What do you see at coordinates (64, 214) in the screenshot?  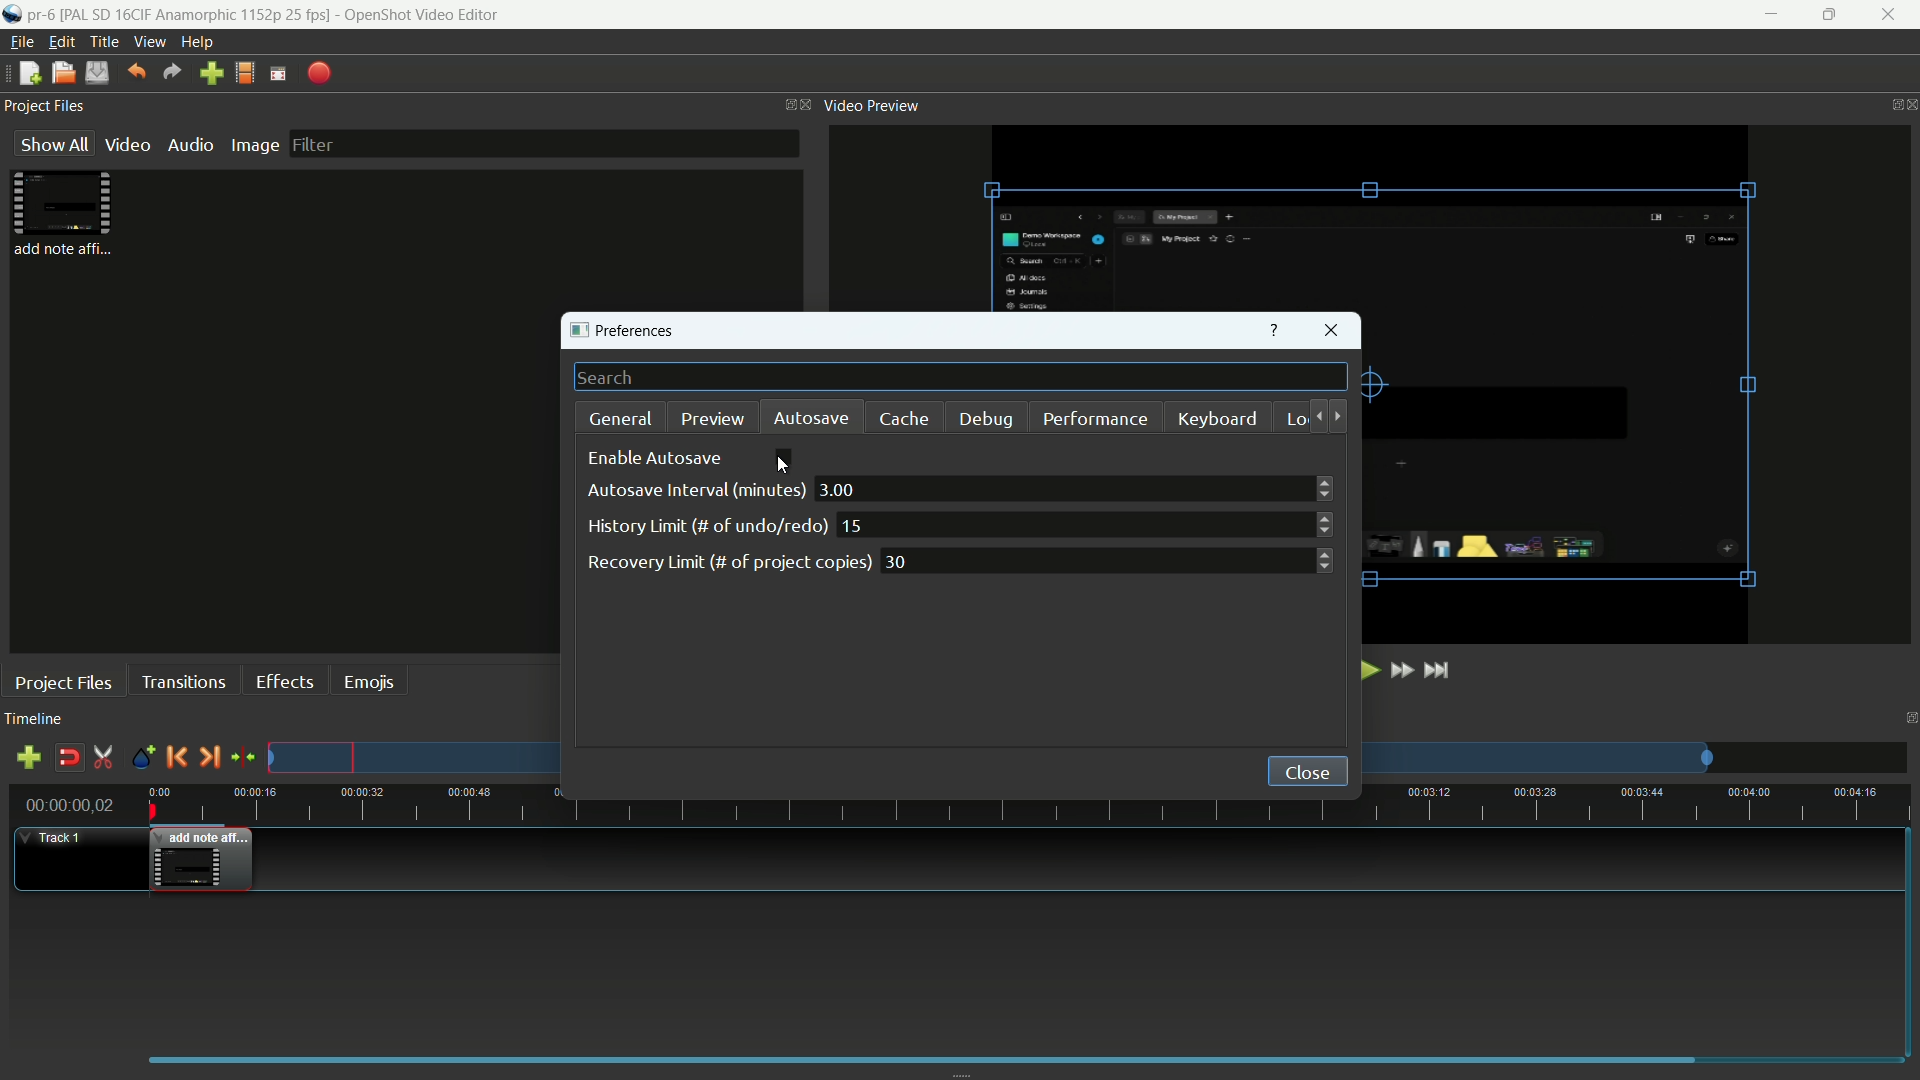 I see `project files` at bounding box center [64, 214].